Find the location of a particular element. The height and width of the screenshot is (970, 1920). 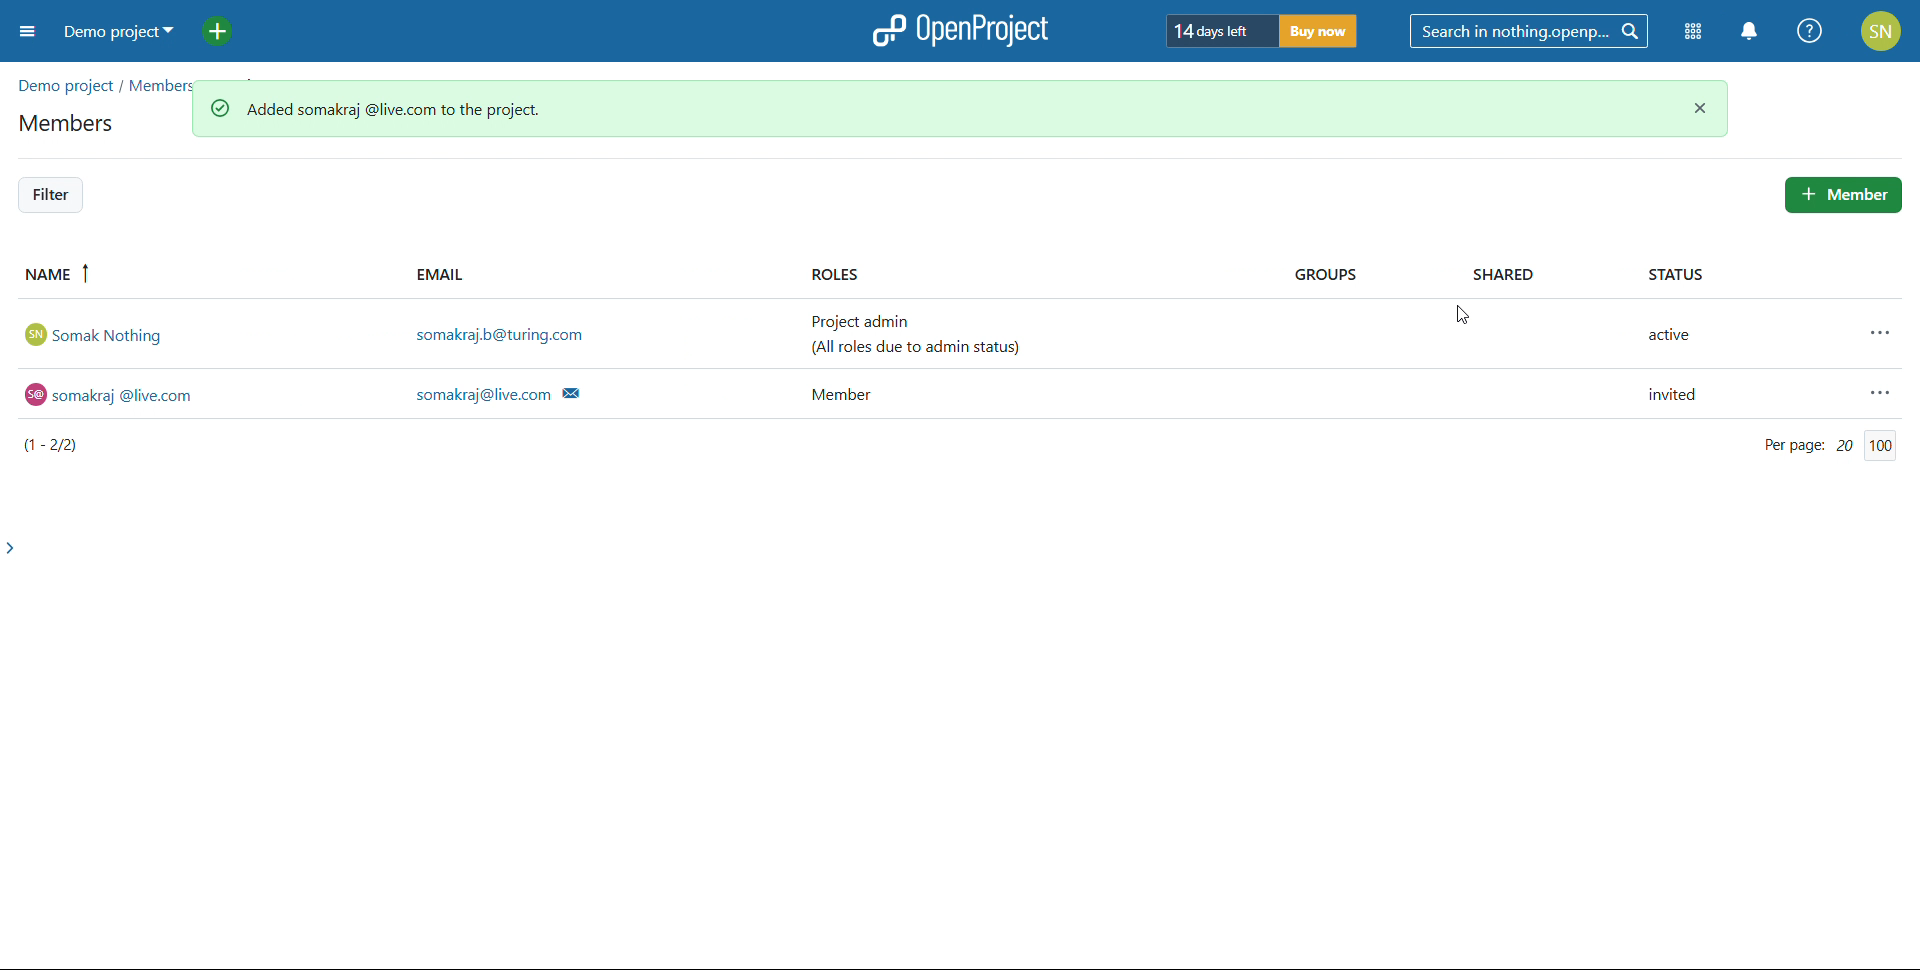

name is located at coordinates (67, 270).